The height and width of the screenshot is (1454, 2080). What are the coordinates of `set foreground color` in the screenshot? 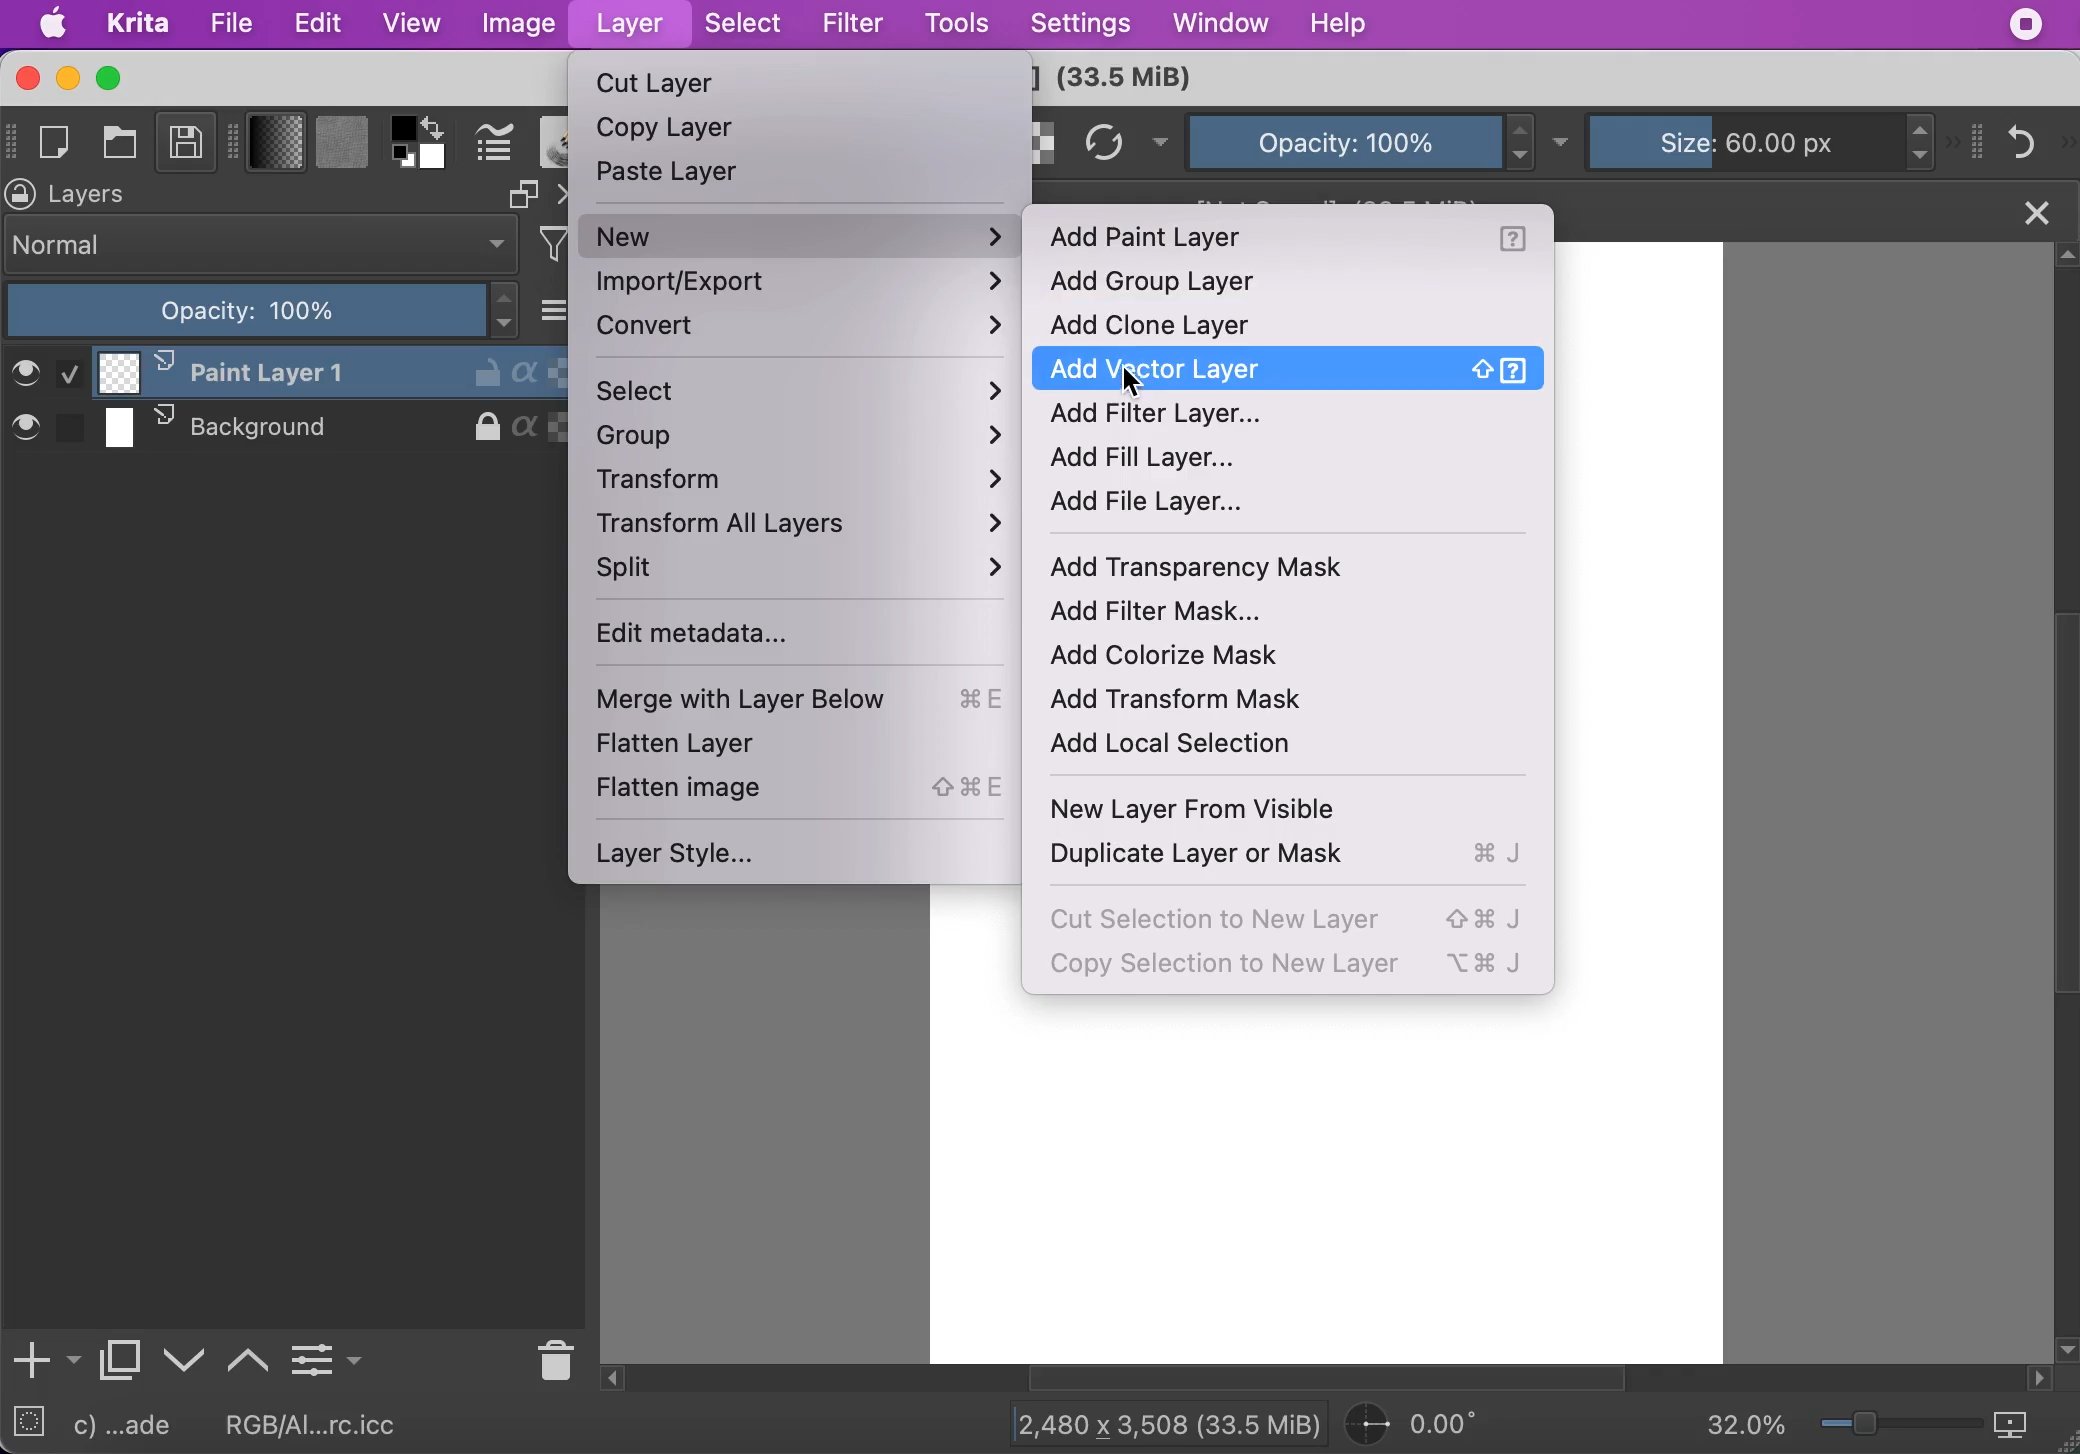 It's located at (404, 127).